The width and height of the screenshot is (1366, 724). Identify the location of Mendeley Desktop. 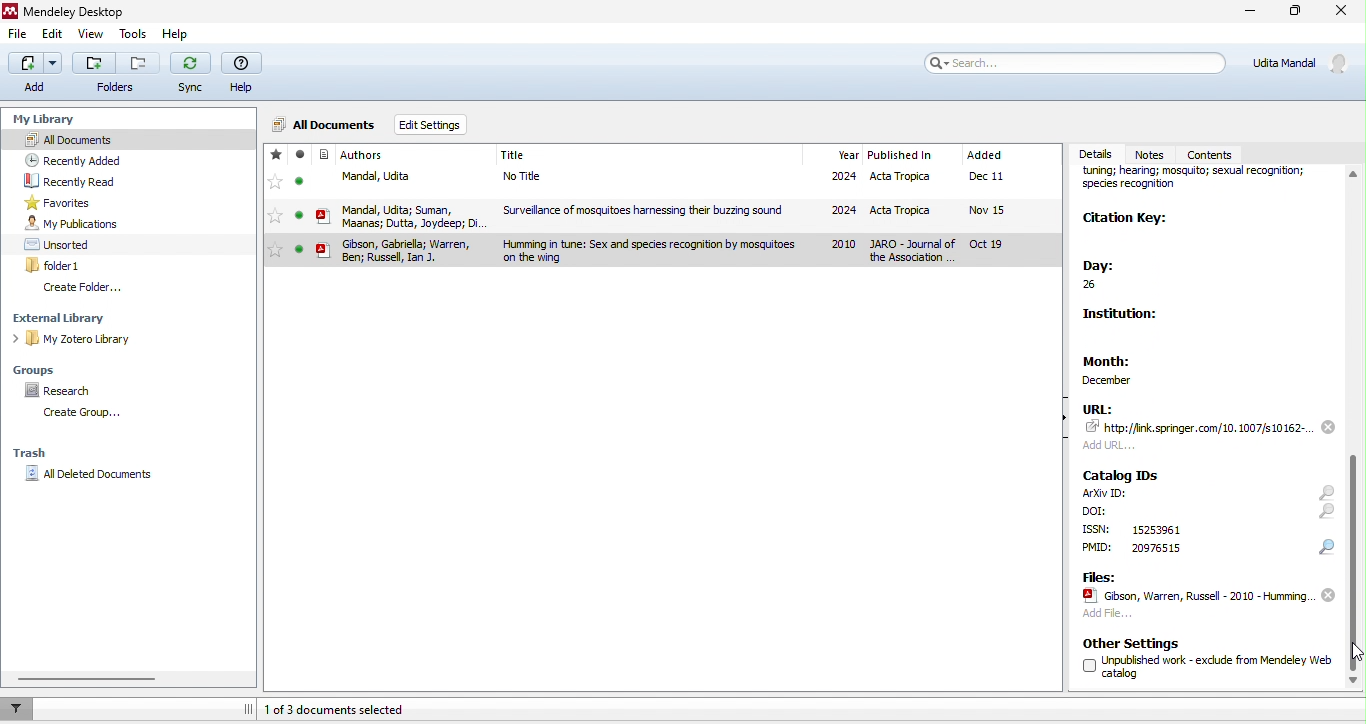
(82, 13).